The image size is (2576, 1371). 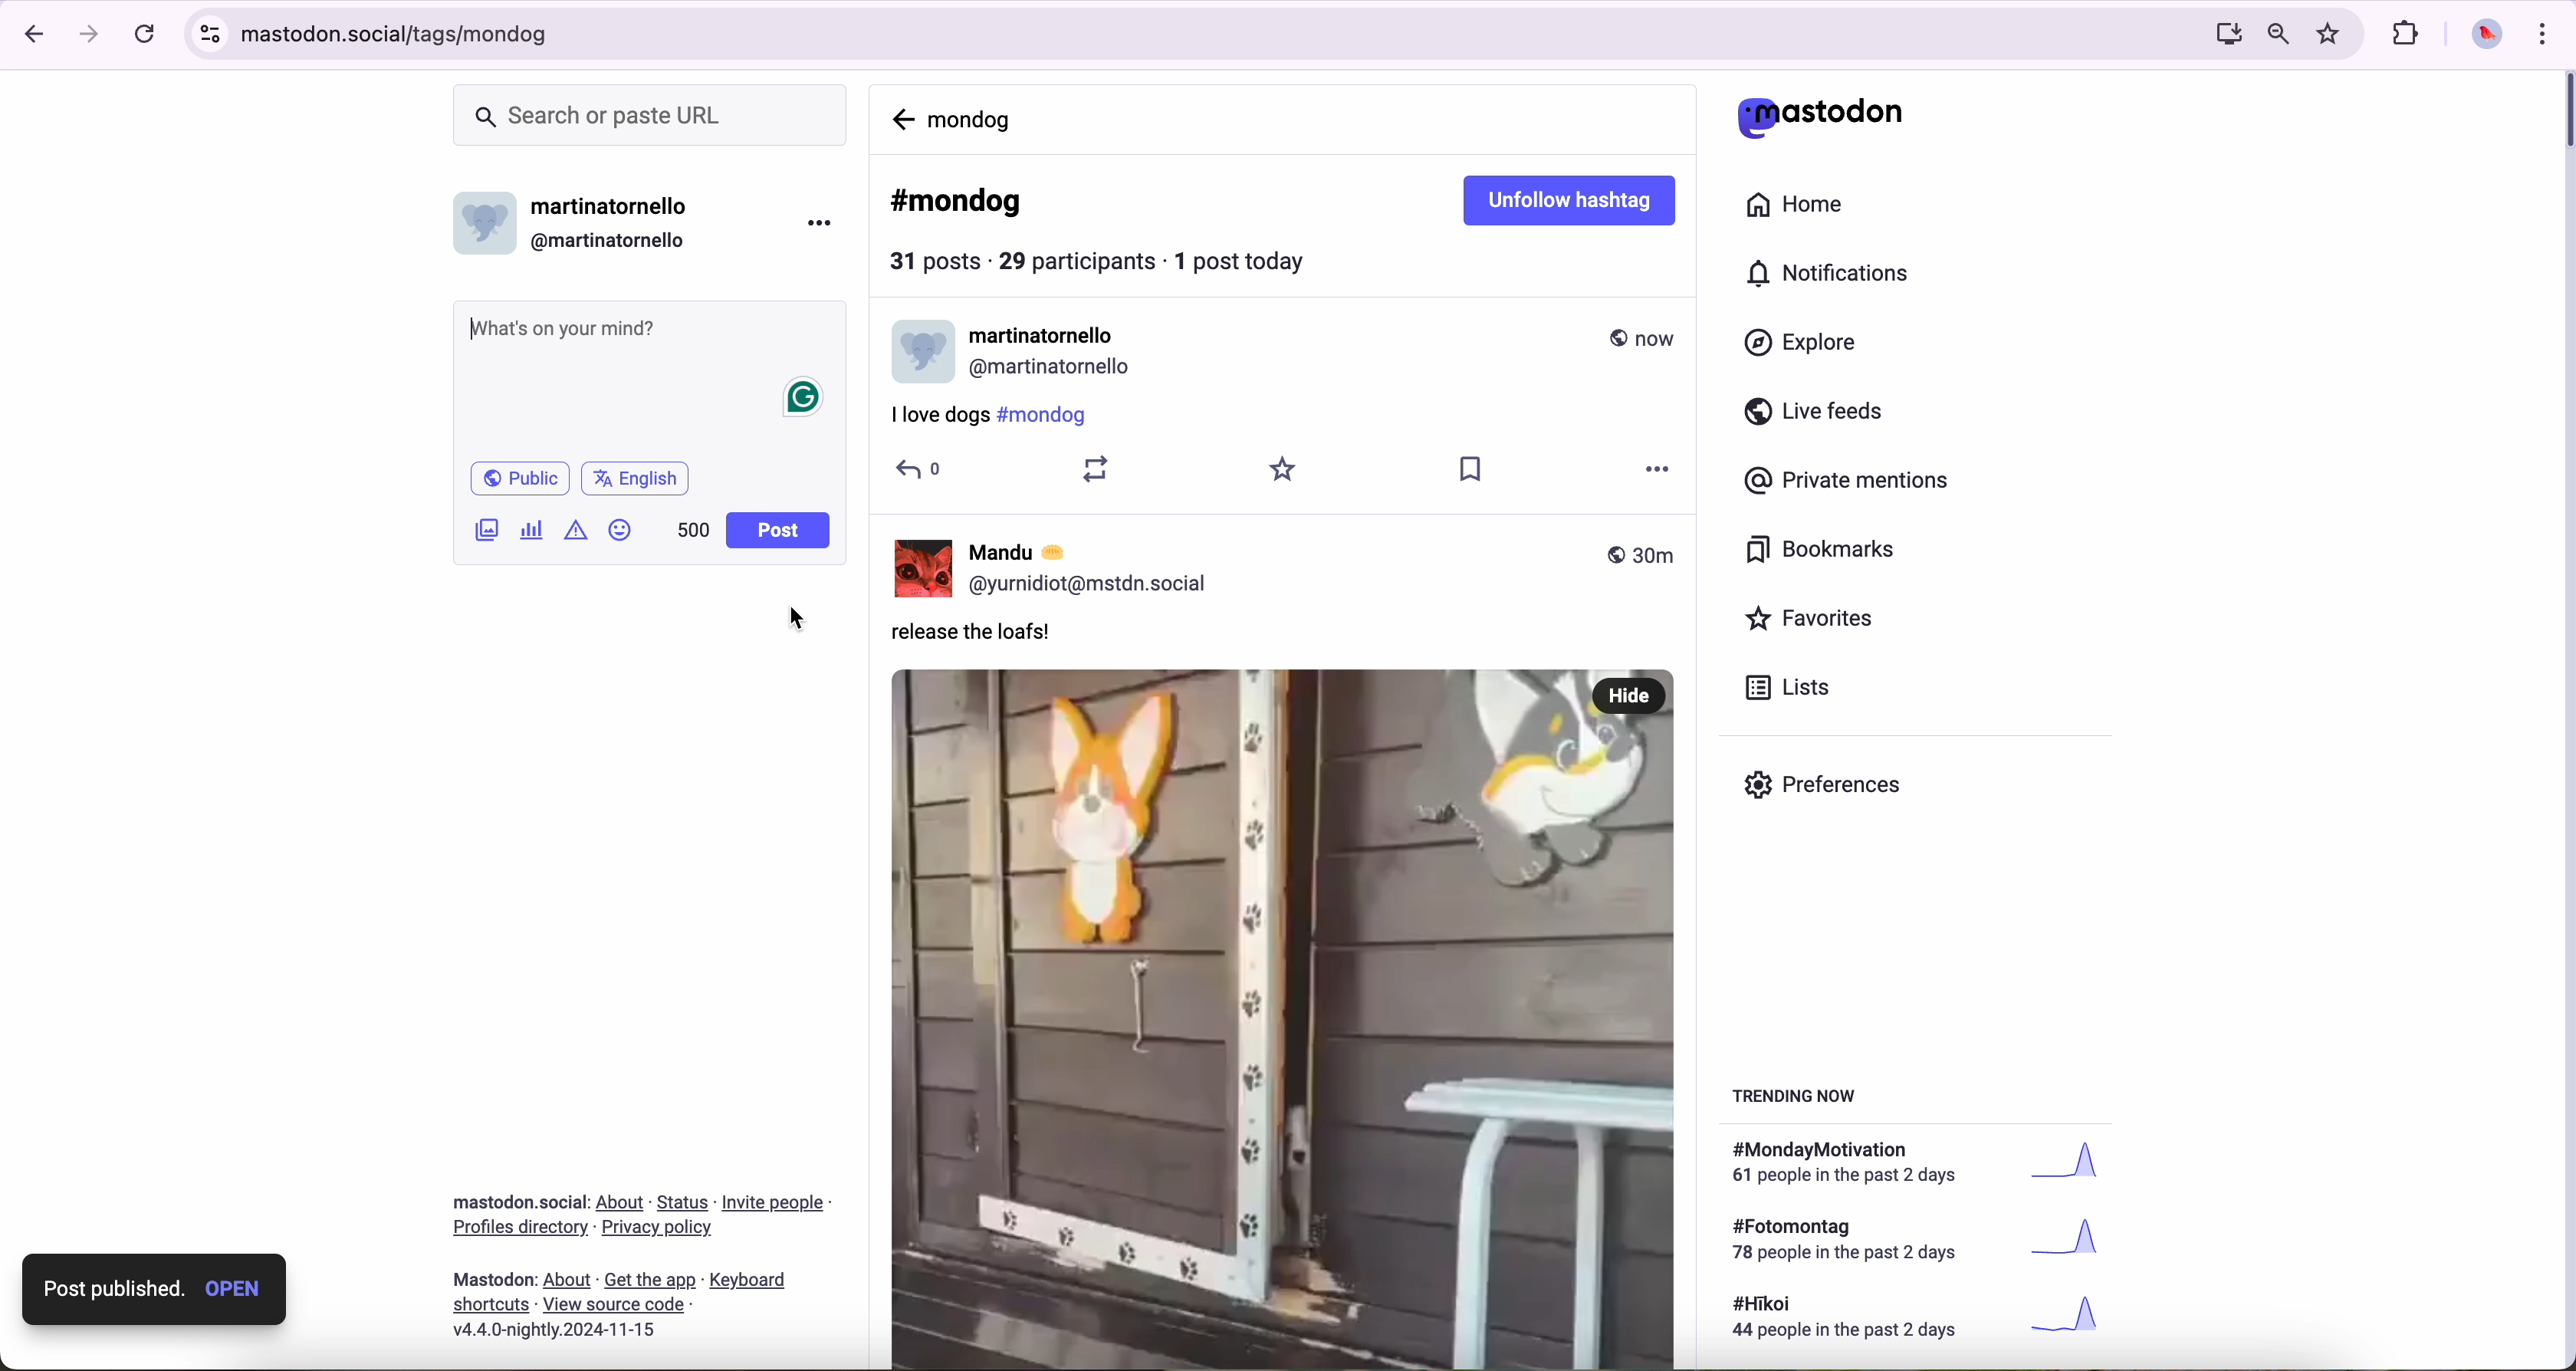 What do you see at coordinates (2074, 1317) in the screenshot?
I see `graph` at bounding box center [2074, 1317].